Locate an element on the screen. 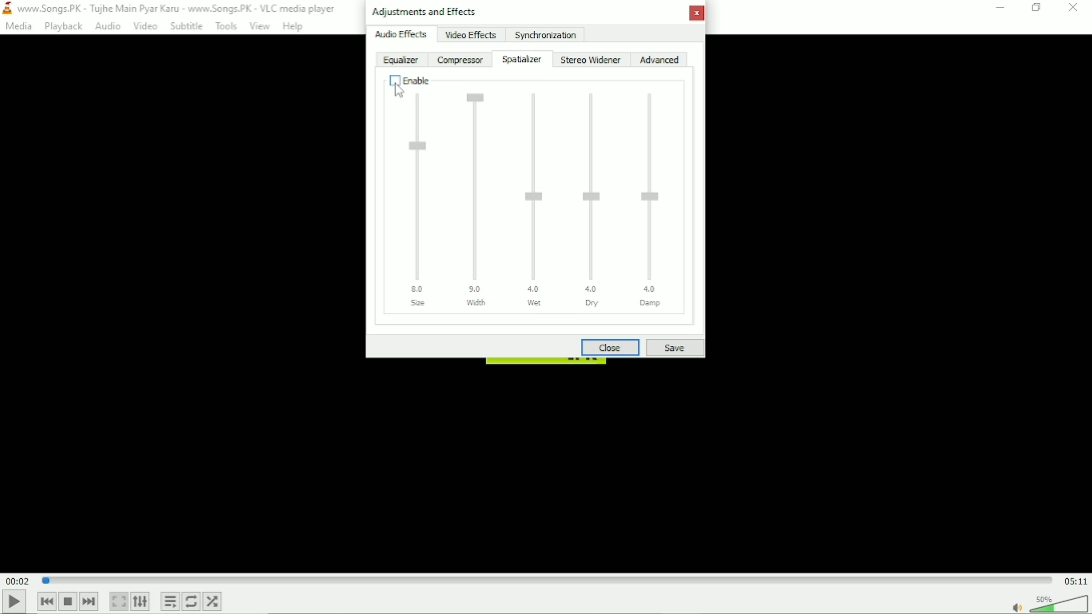  Video effects is located at coordinates (471, 35).